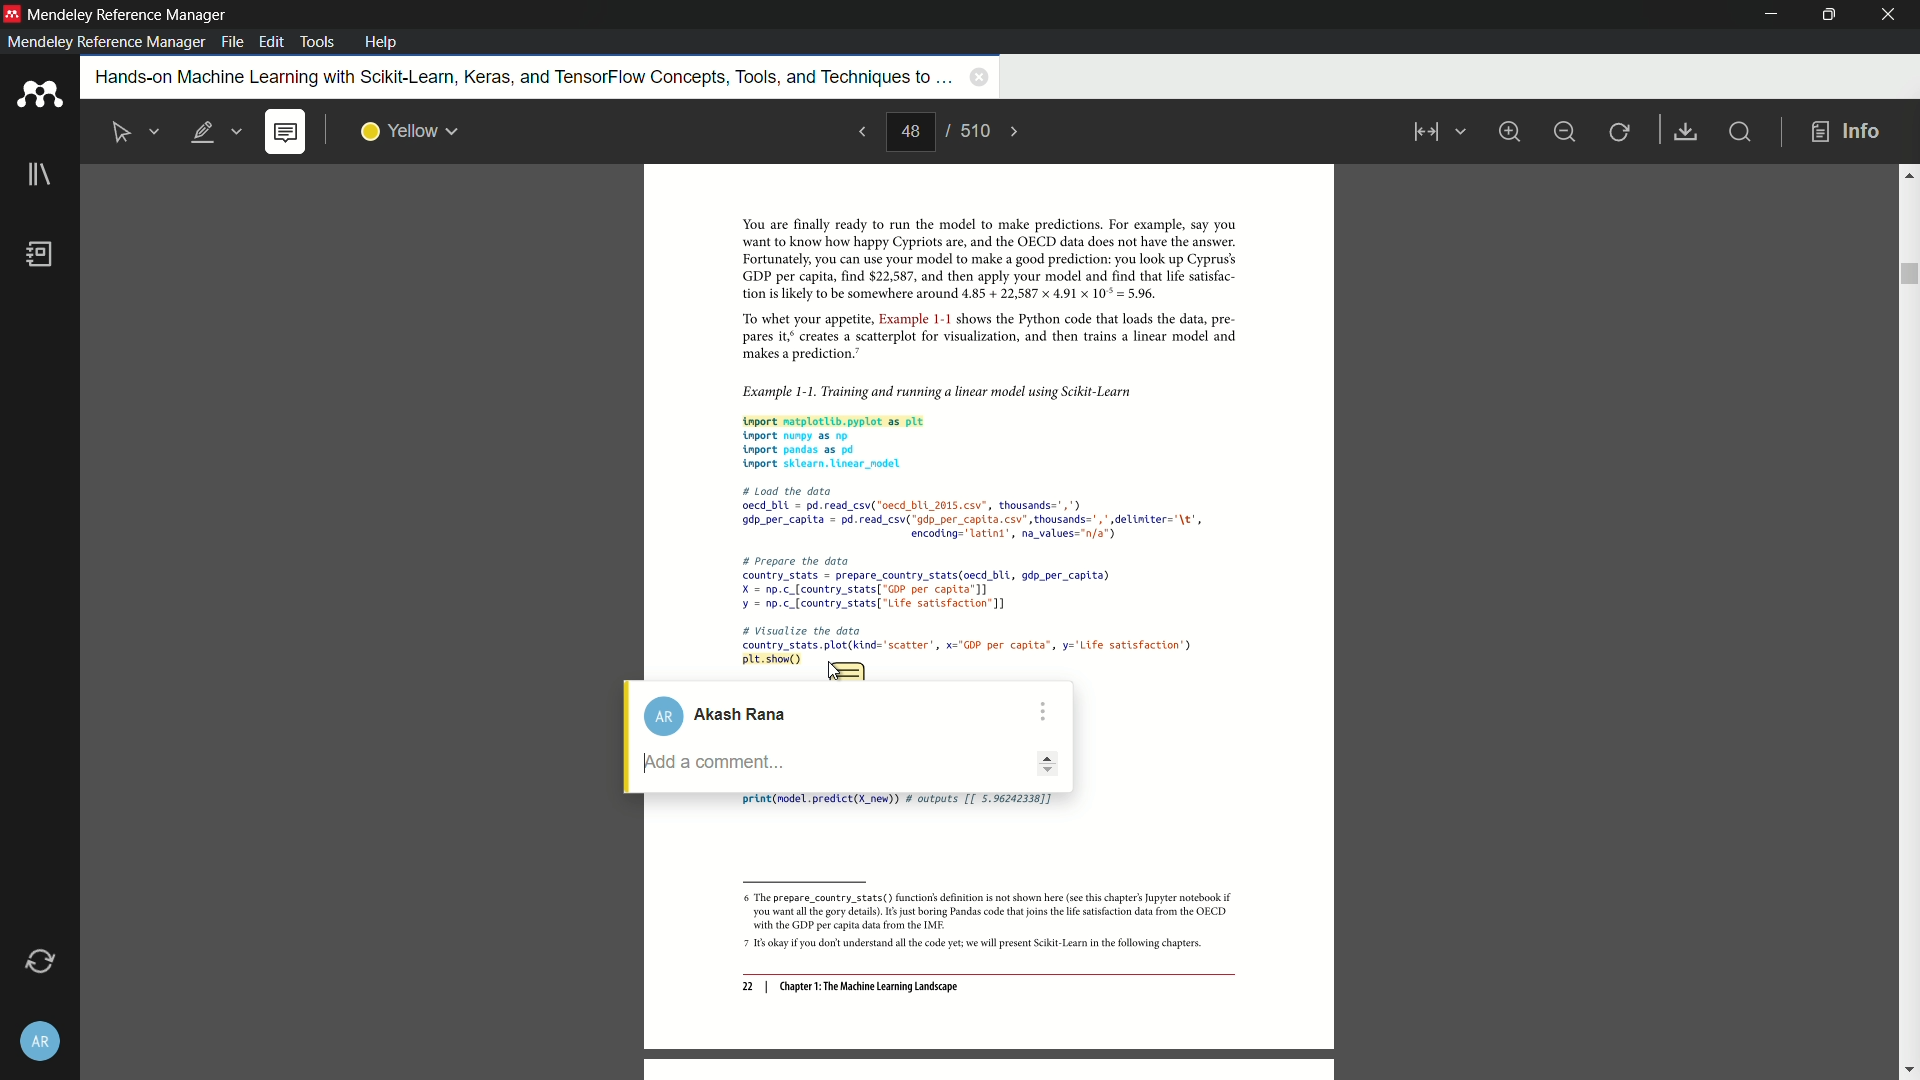 This screenshot has width=1920, height=1080. What do you see at coordinates (284, 133) in the screenshot?
I see `add note` at bounding box center [284, 133].